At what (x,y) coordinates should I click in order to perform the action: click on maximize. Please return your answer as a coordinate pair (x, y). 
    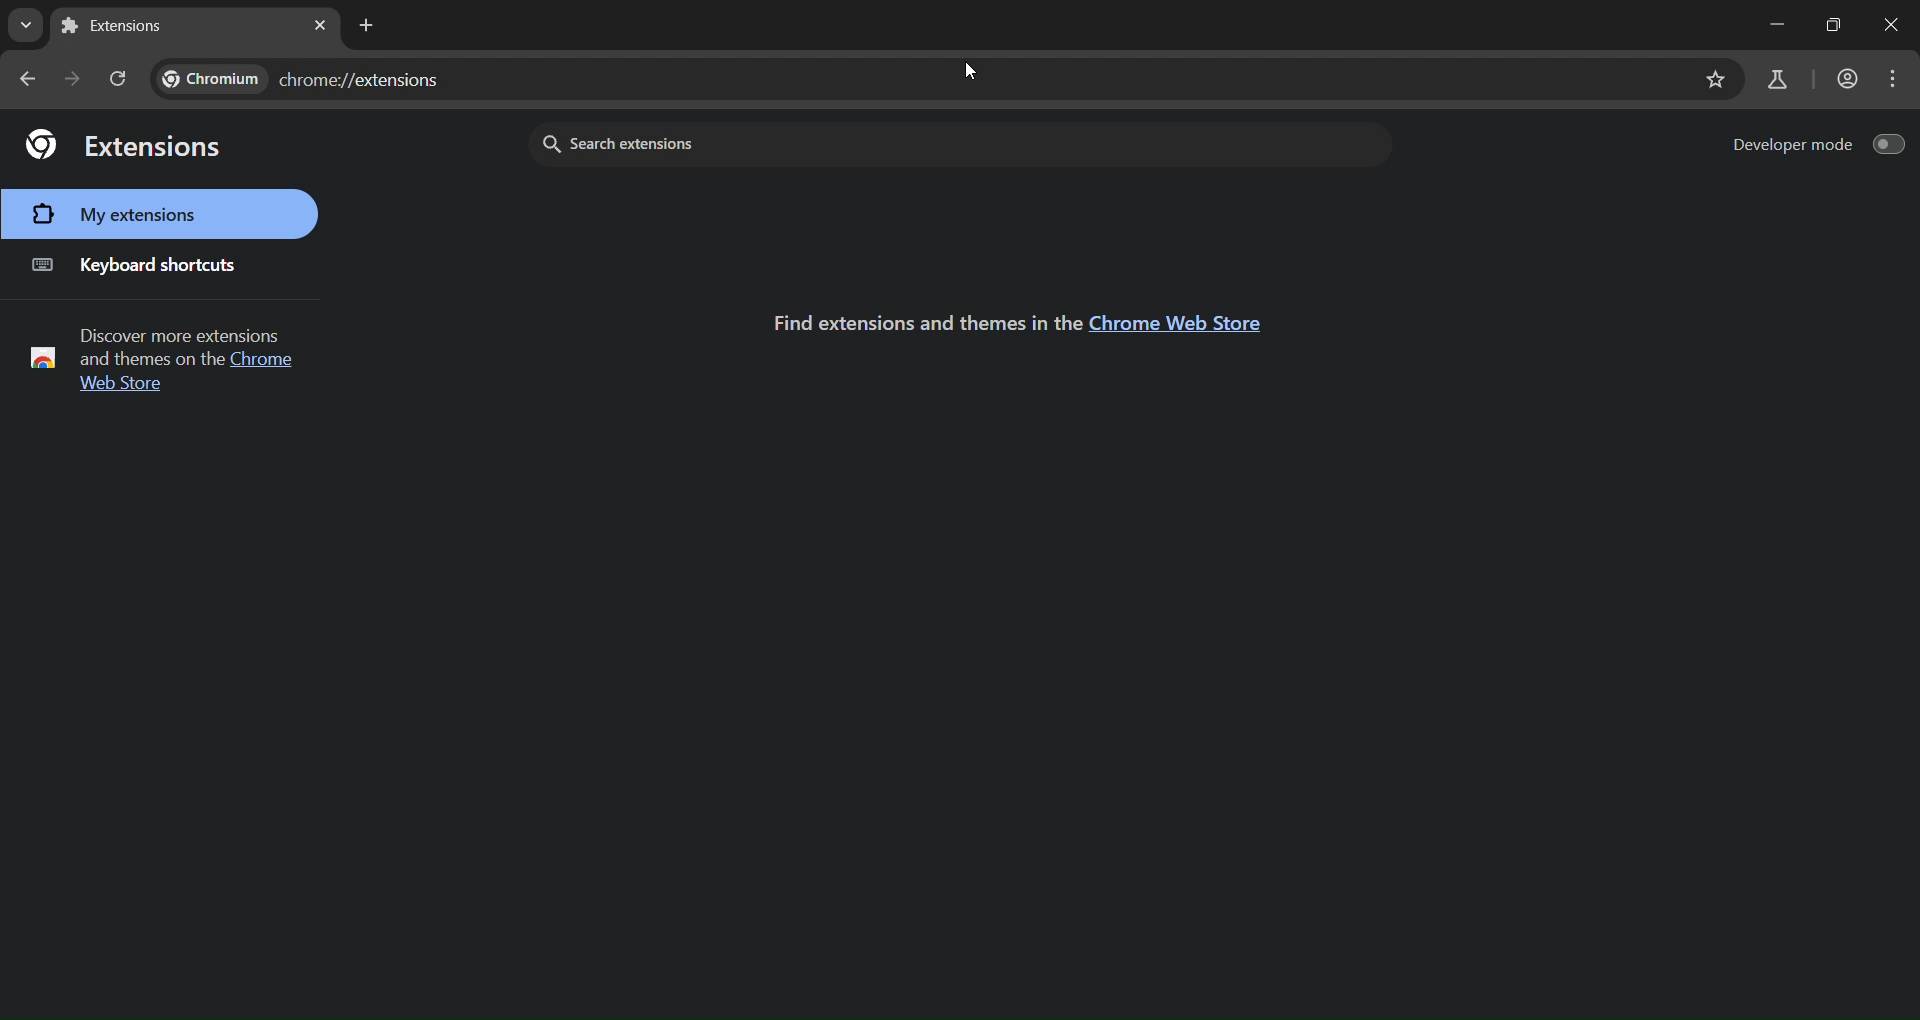
    Looking at the image, I should click on (1898, 22).